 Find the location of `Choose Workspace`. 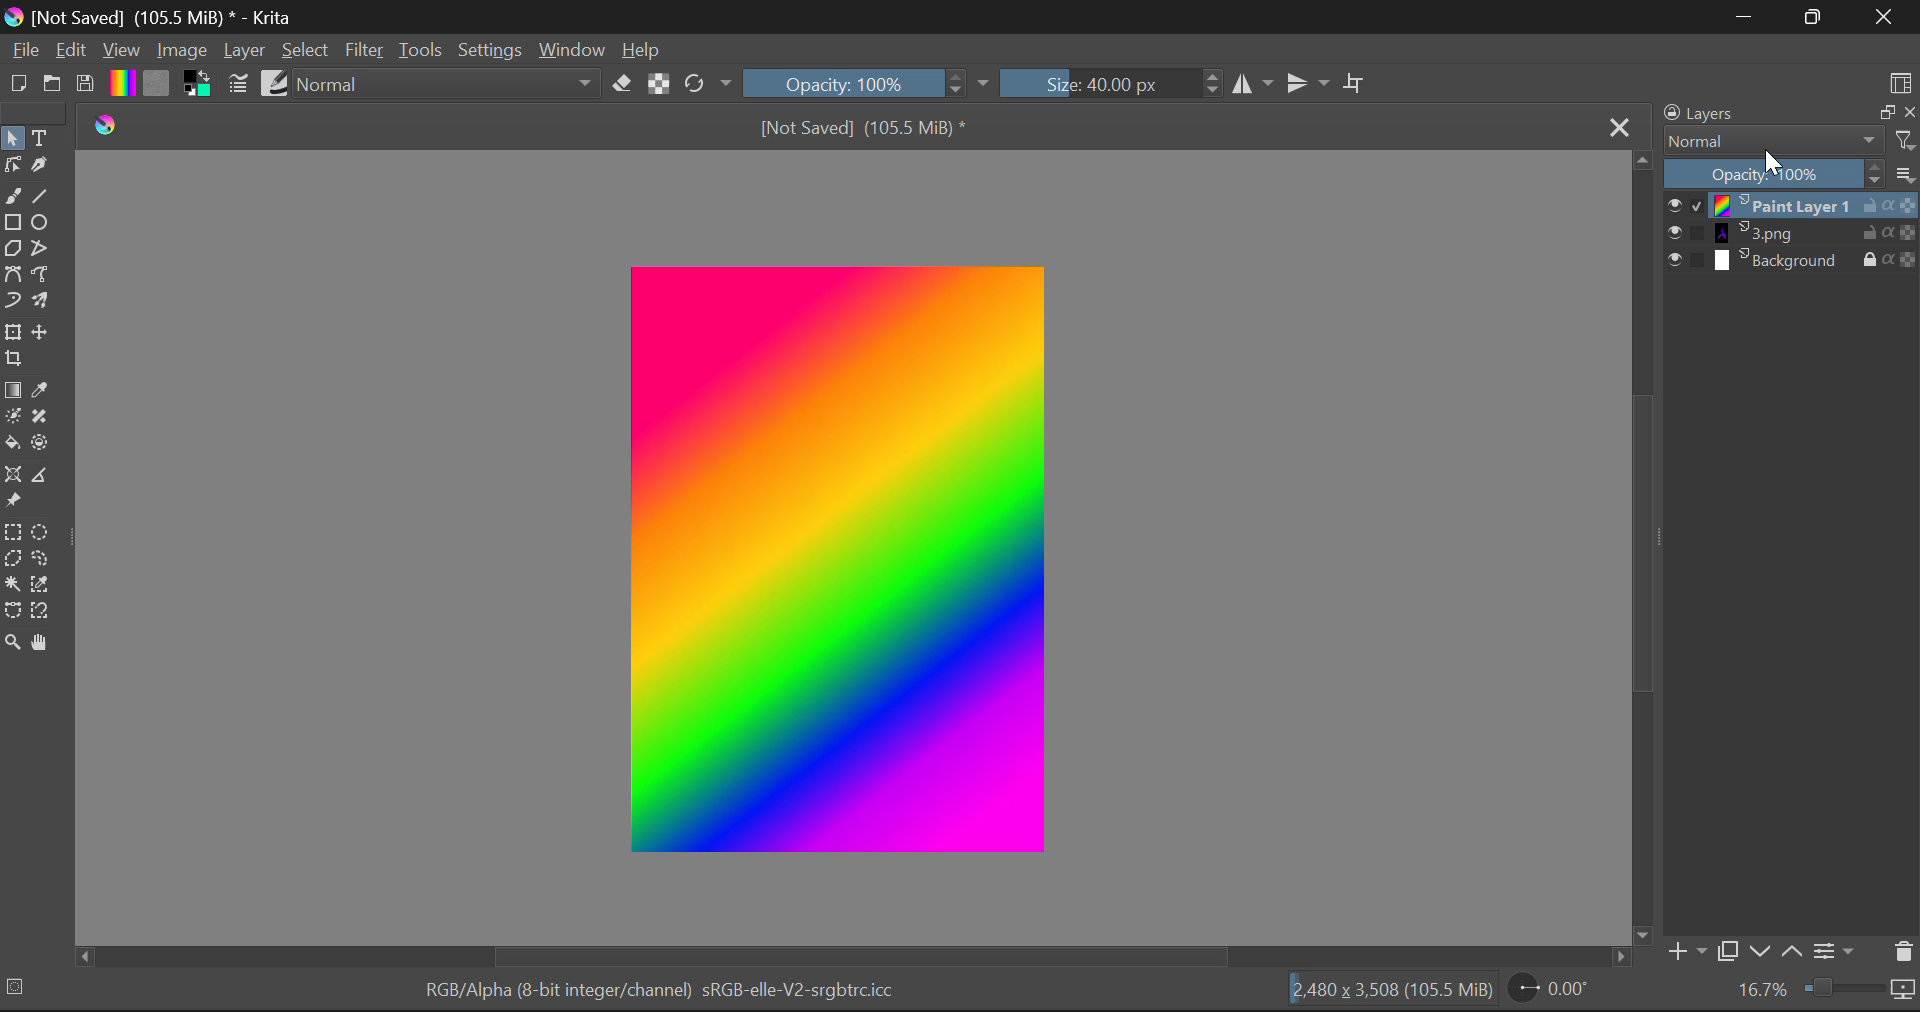

Choose Workspace is located at coordinates (1901, 84).